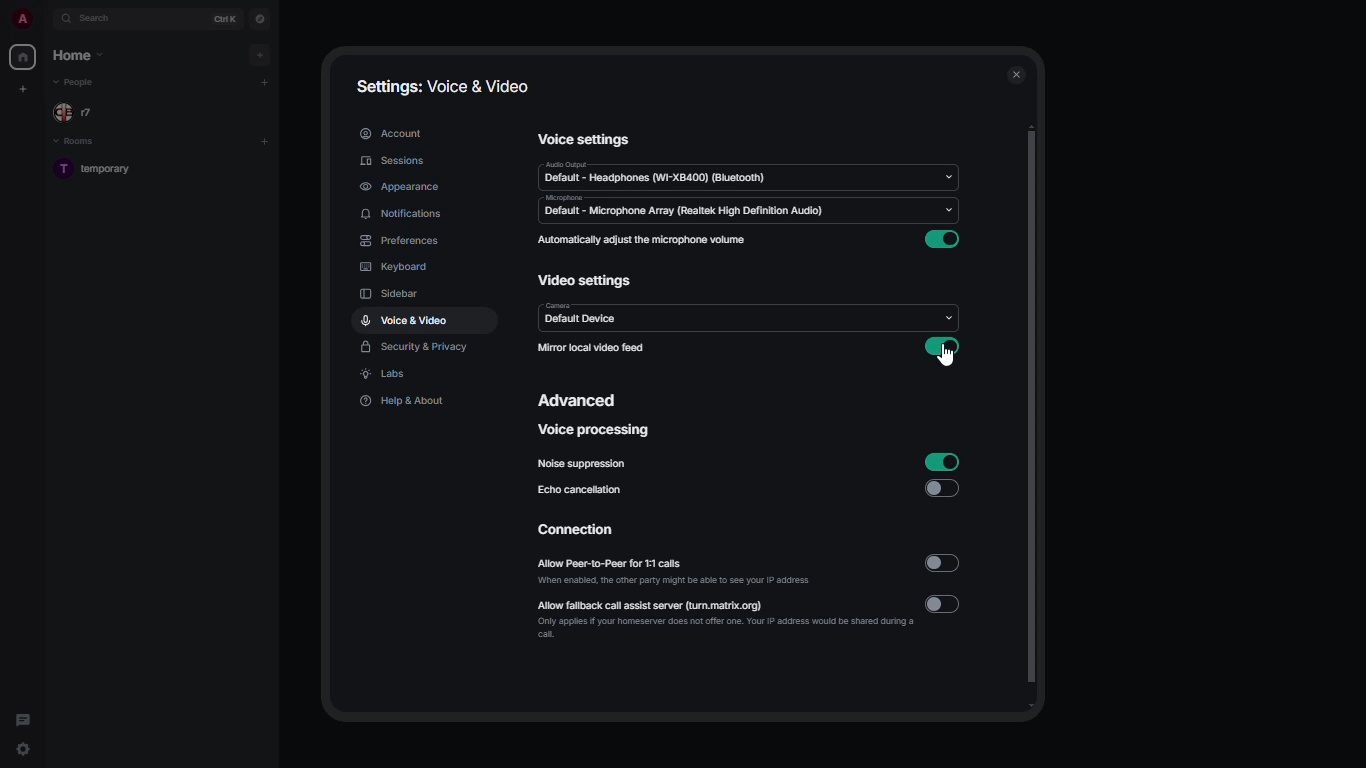  I want to click on people, so click(78, 114).